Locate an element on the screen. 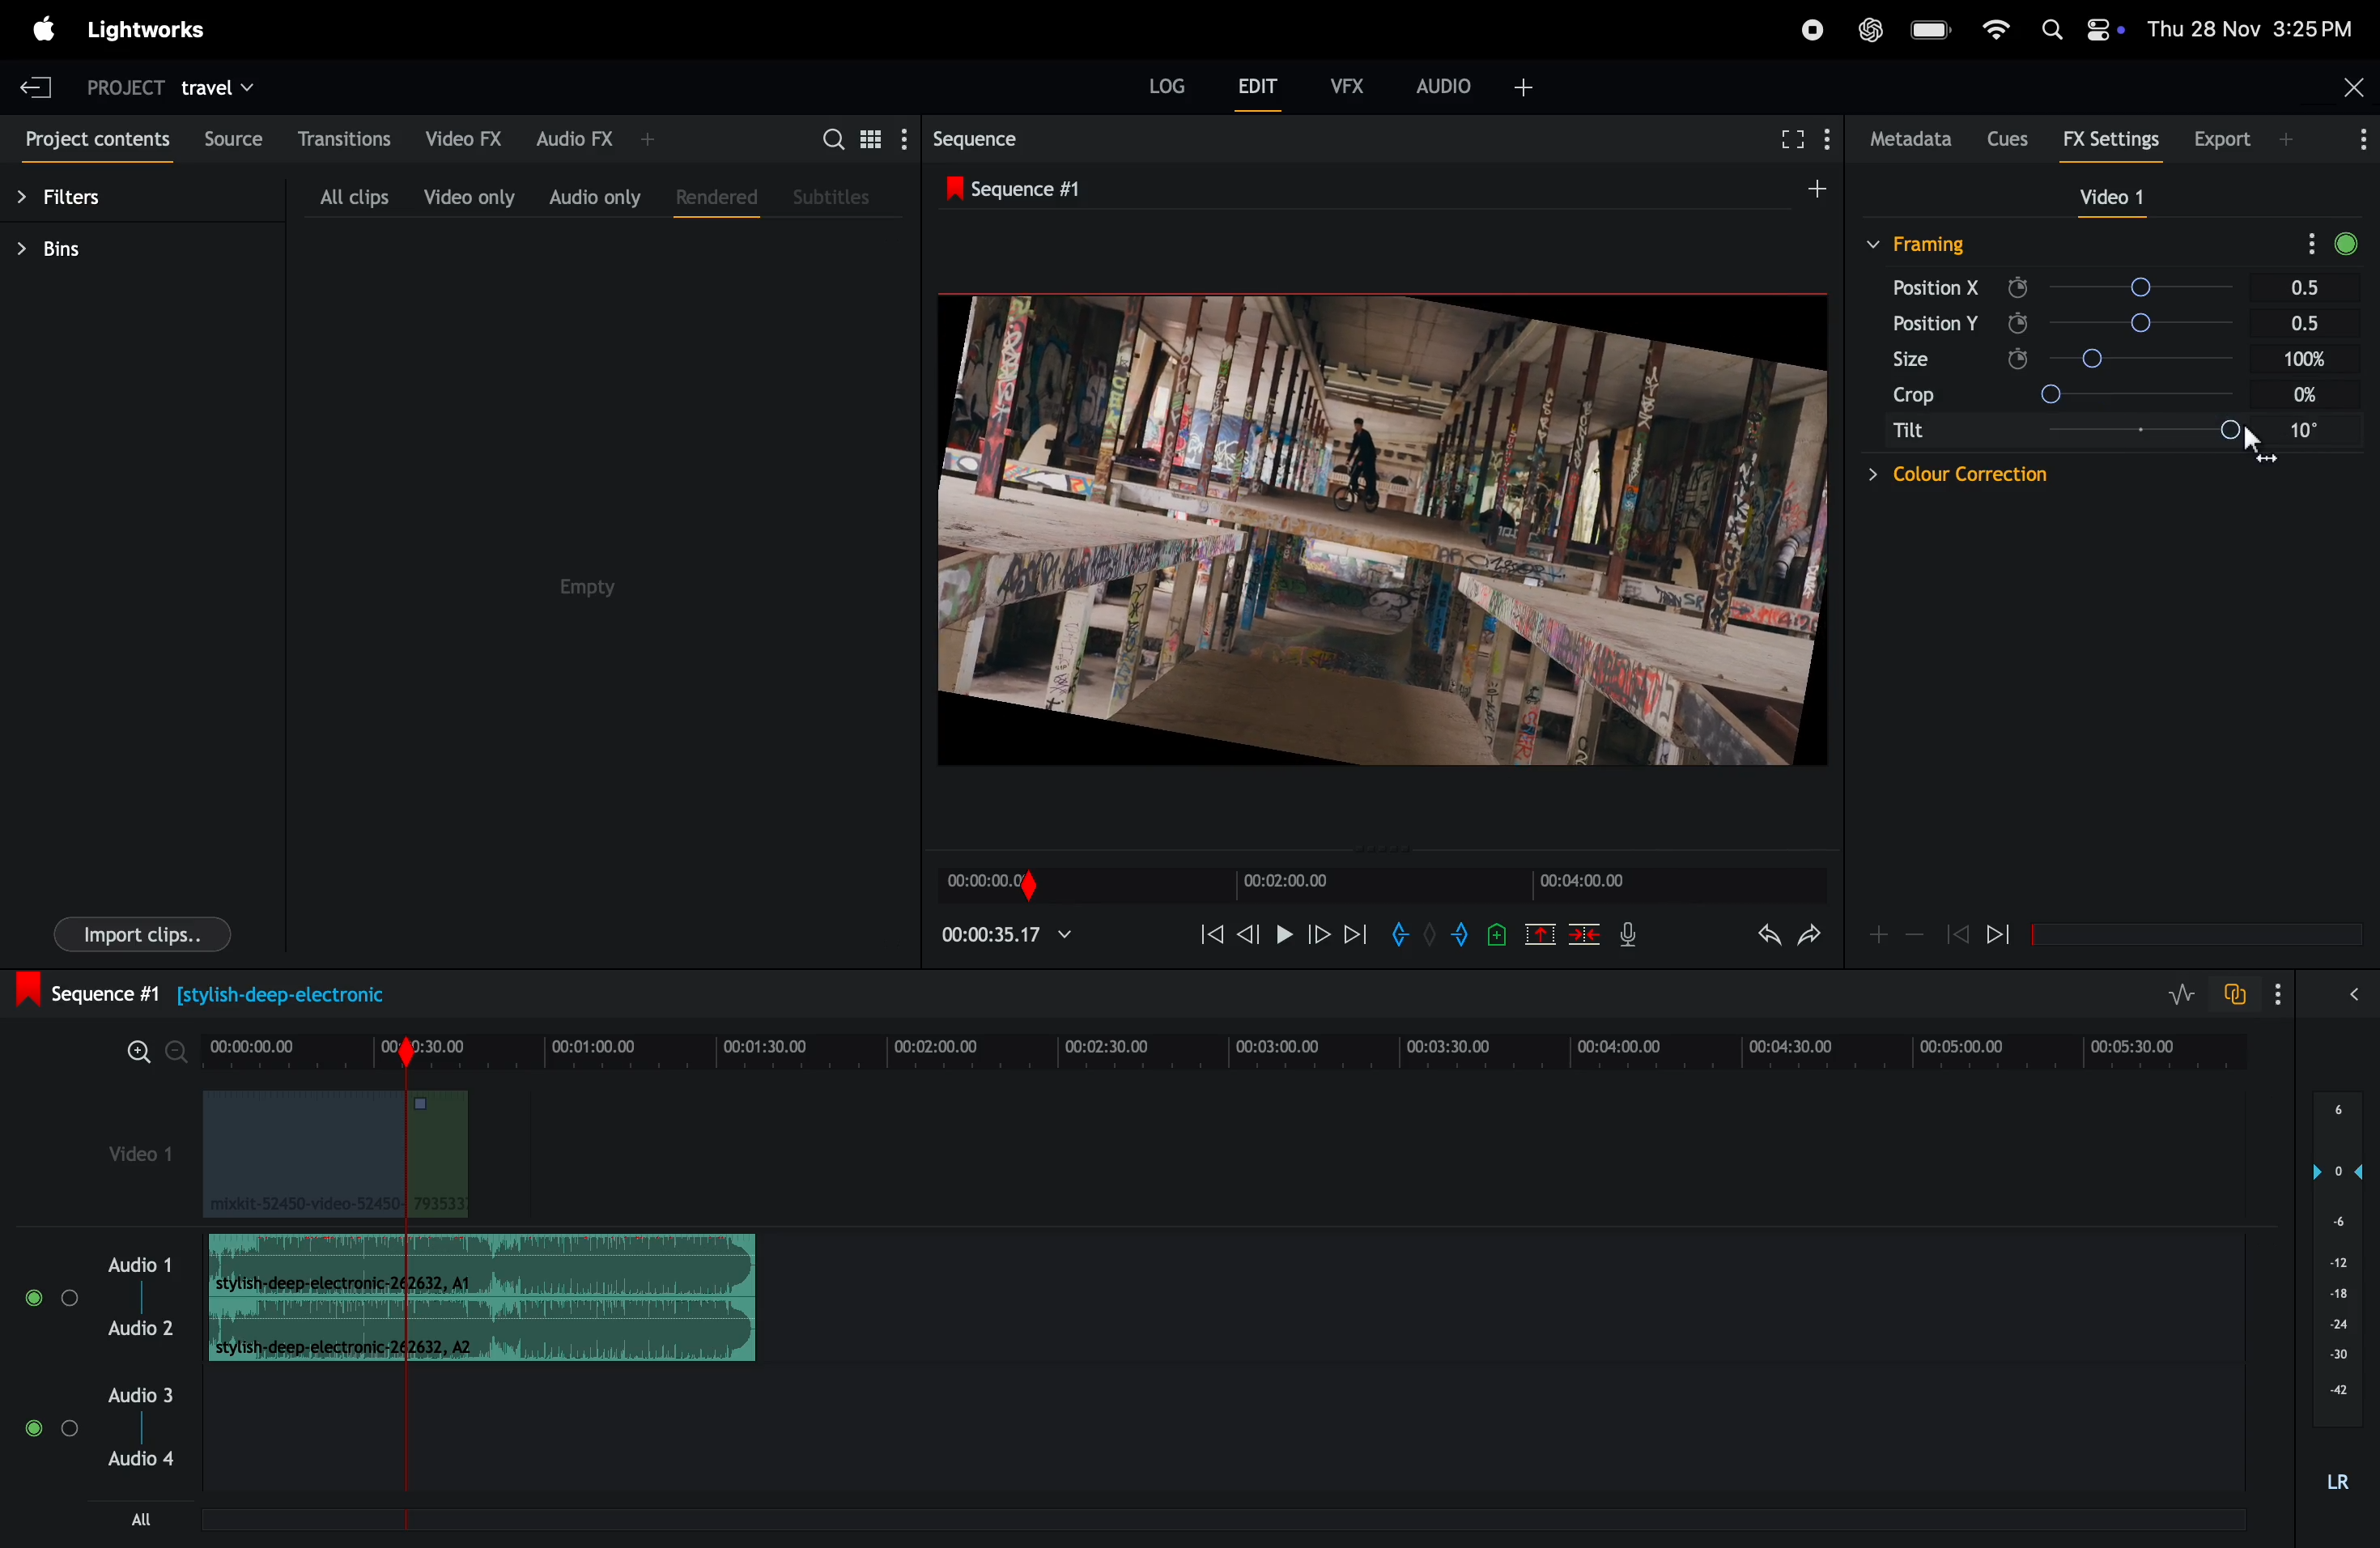 This screenshot has height=1548, width=2380. toggle auto track sync is located at coordinates (2236, 992).